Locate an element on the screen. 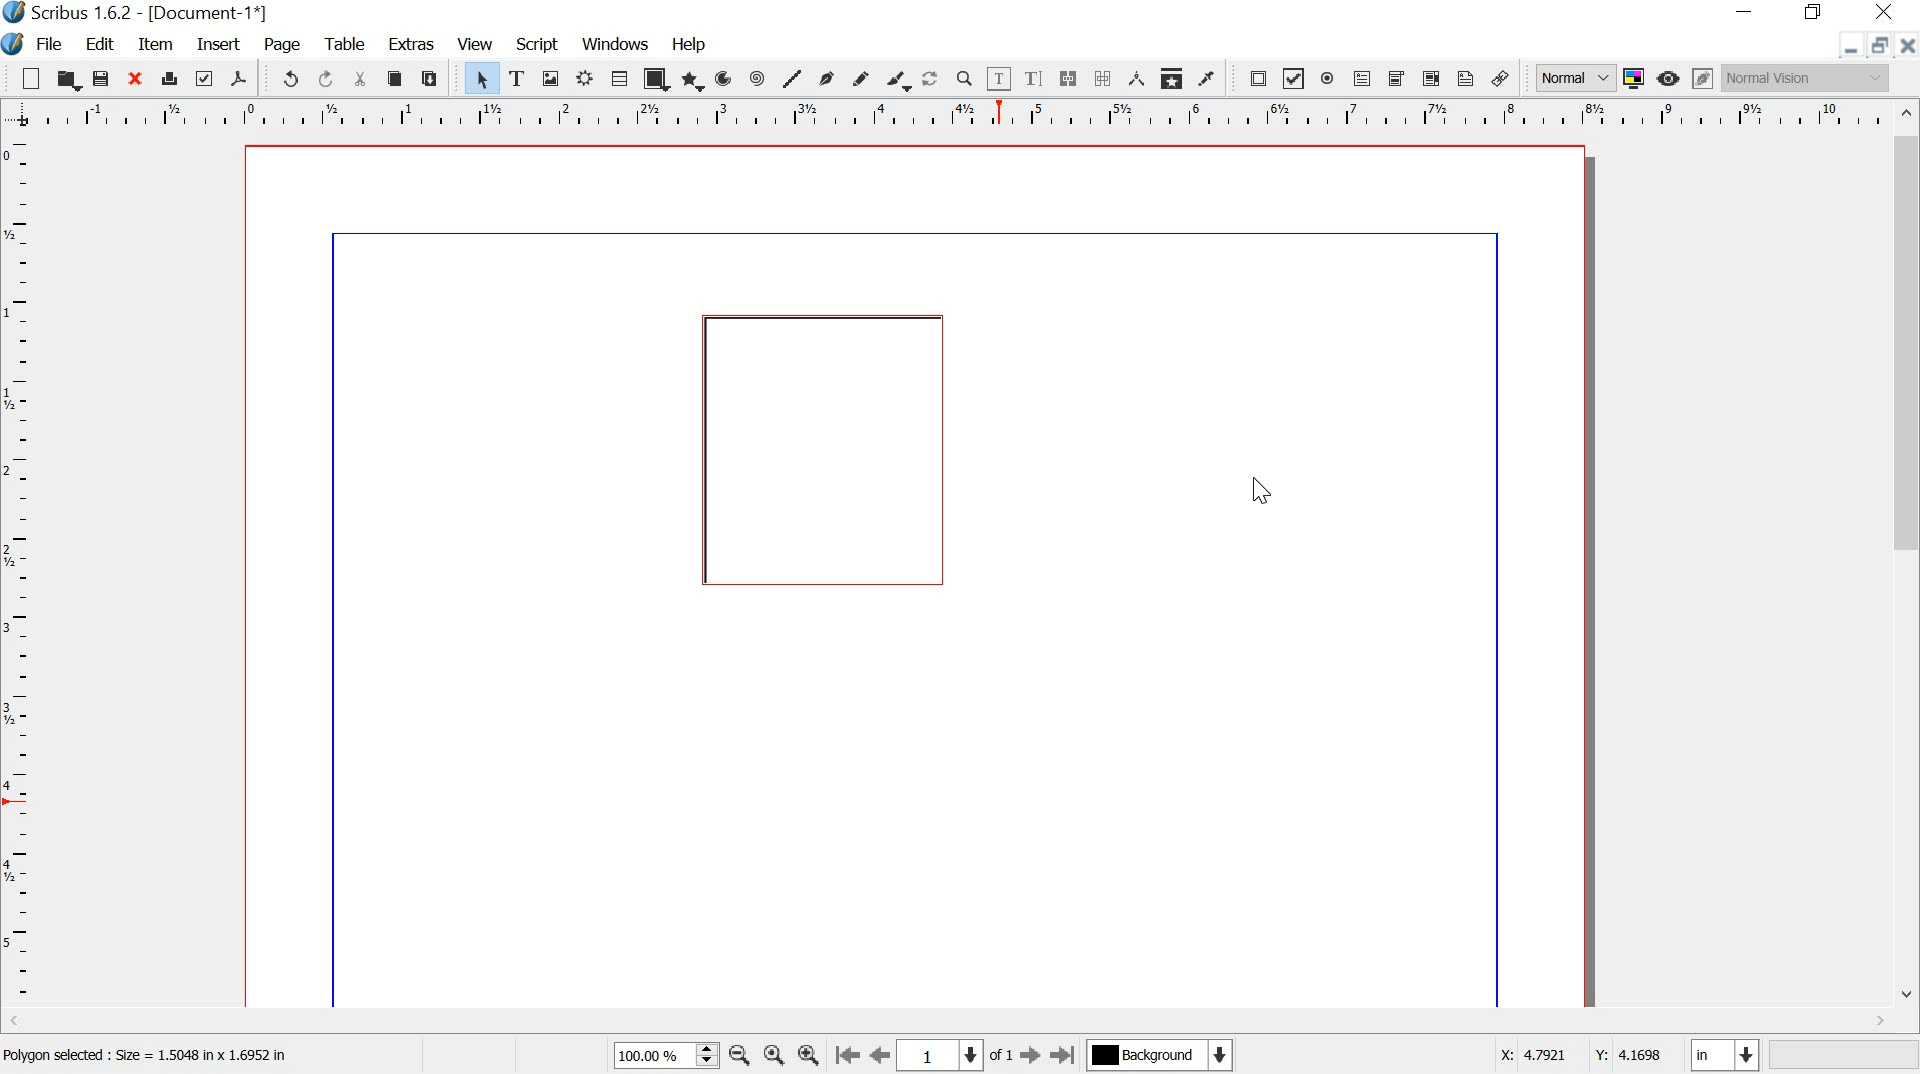 This screenshot has width=1920, height=1074. edit contents of frame is located at coordinates (998, 79).